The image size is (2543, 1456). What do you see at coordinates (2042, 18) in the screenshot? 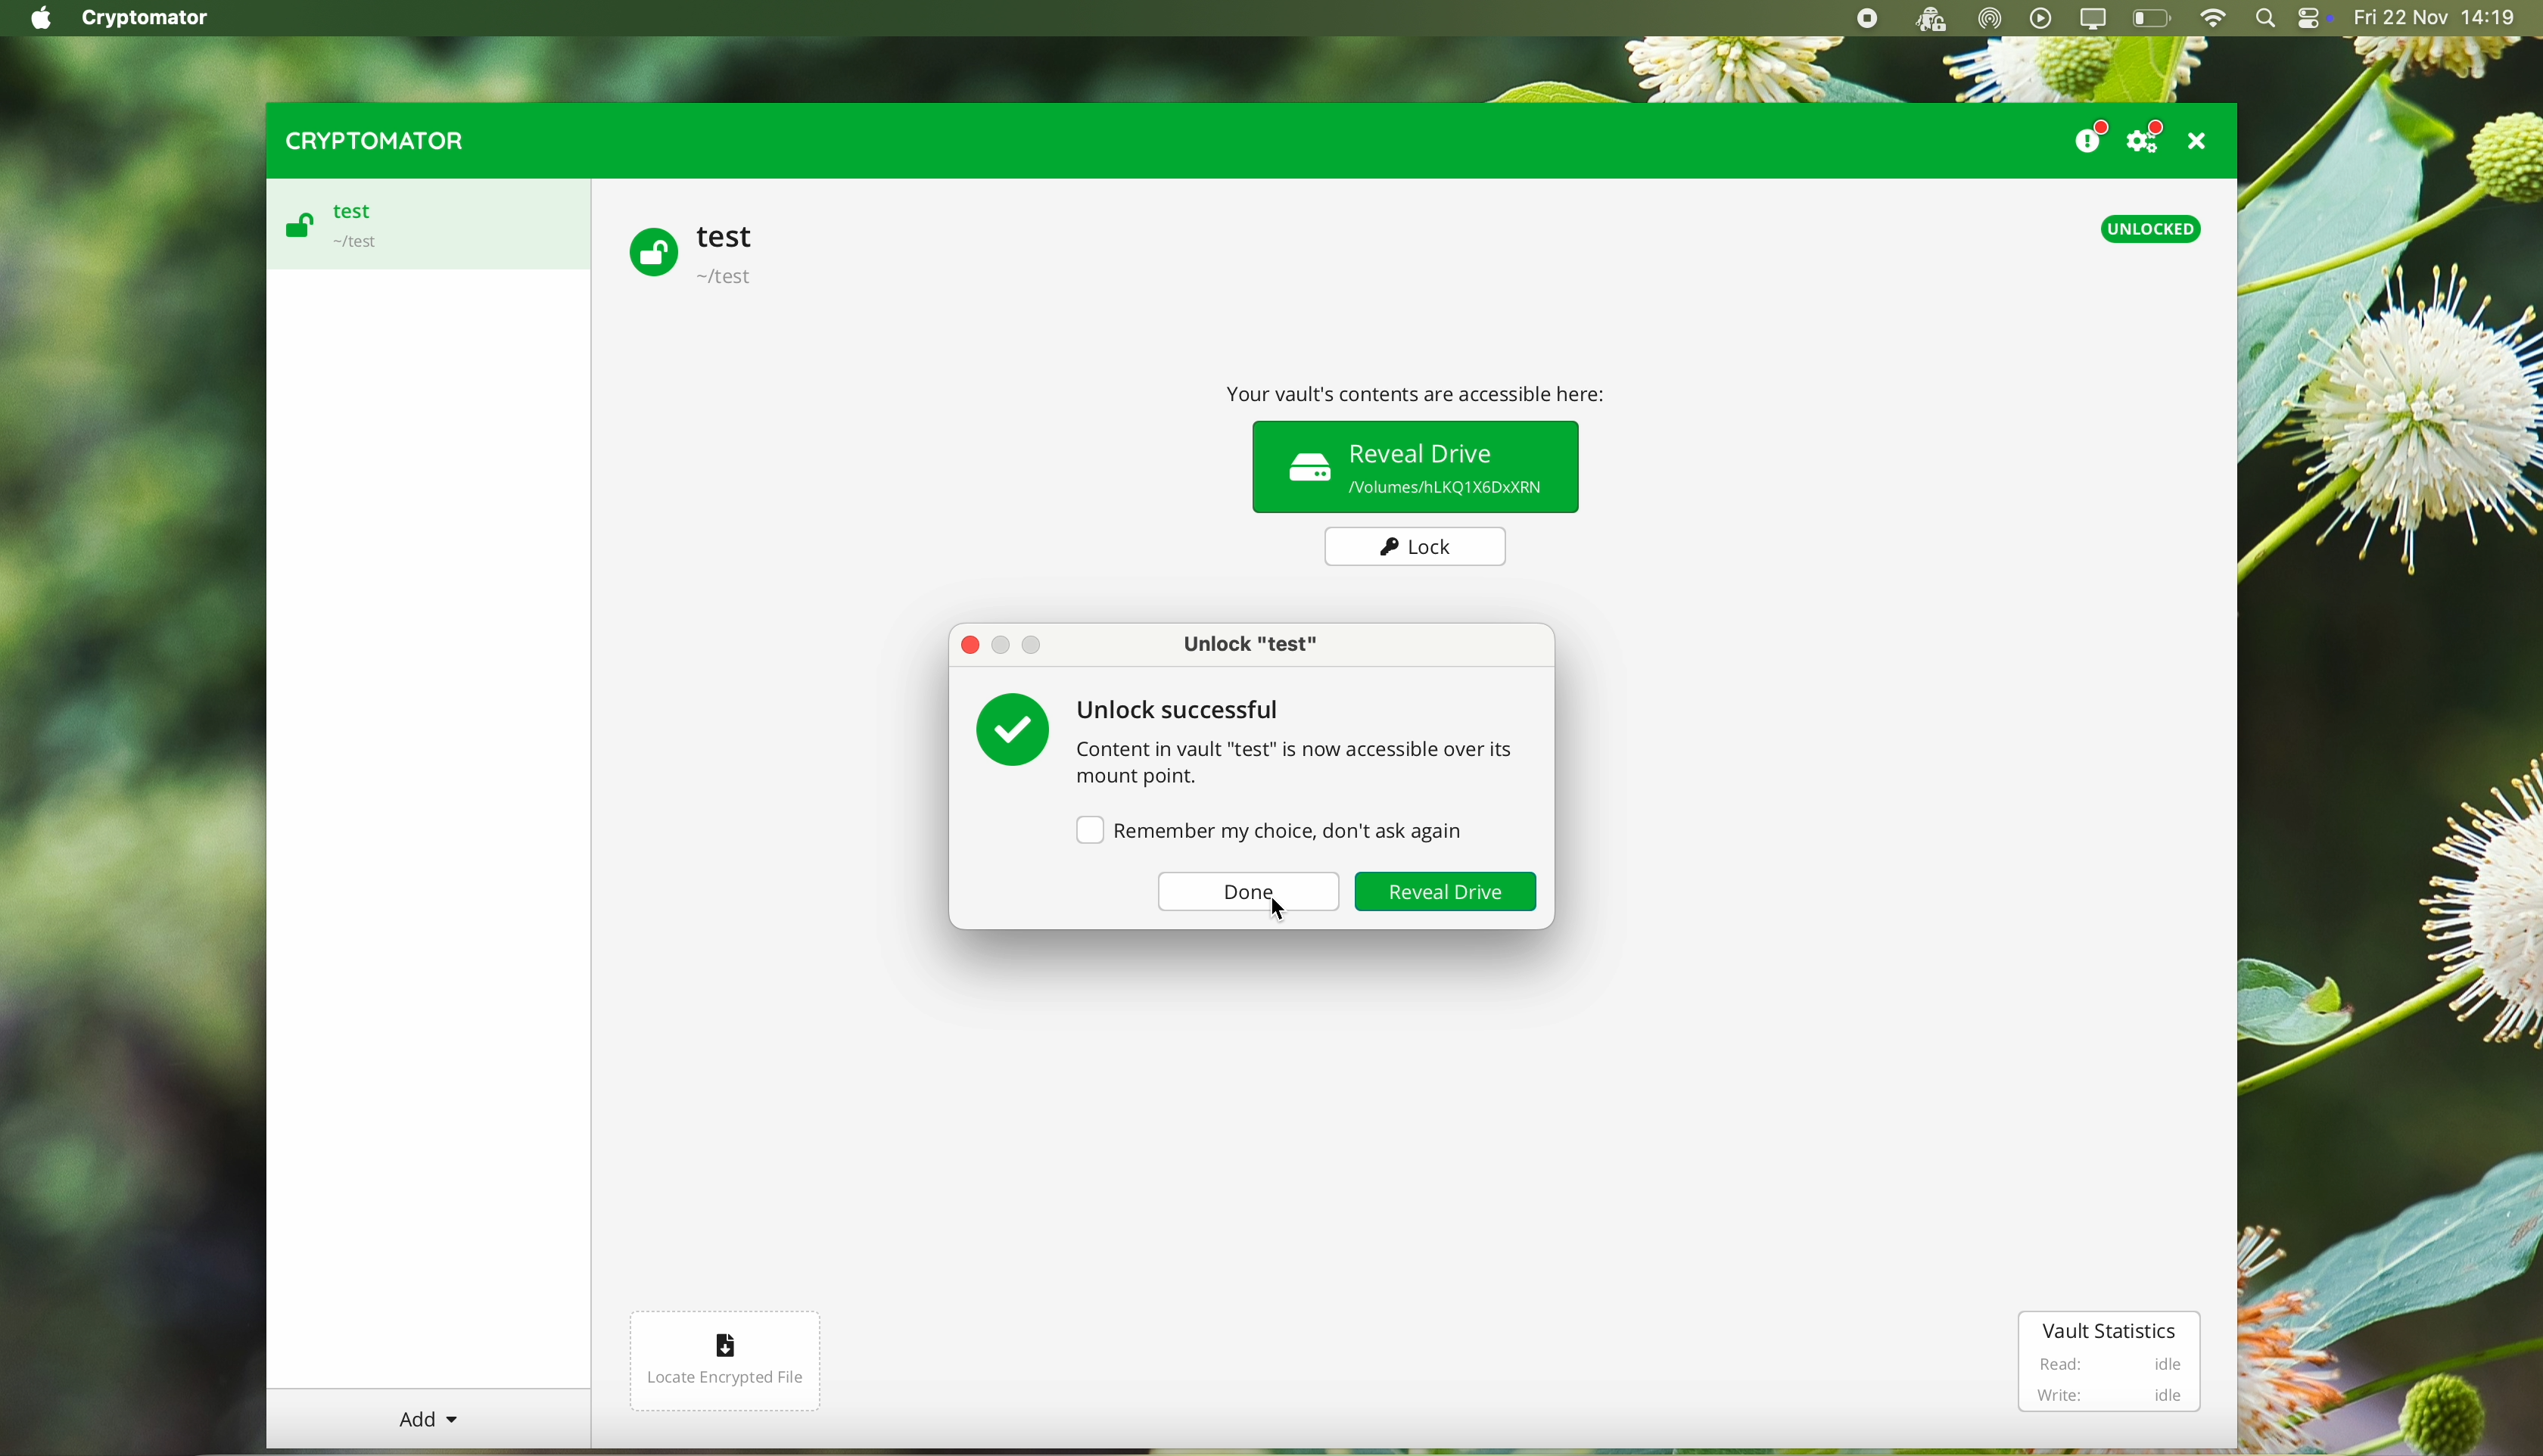
I see `play` at bounding box center [2042, 18].